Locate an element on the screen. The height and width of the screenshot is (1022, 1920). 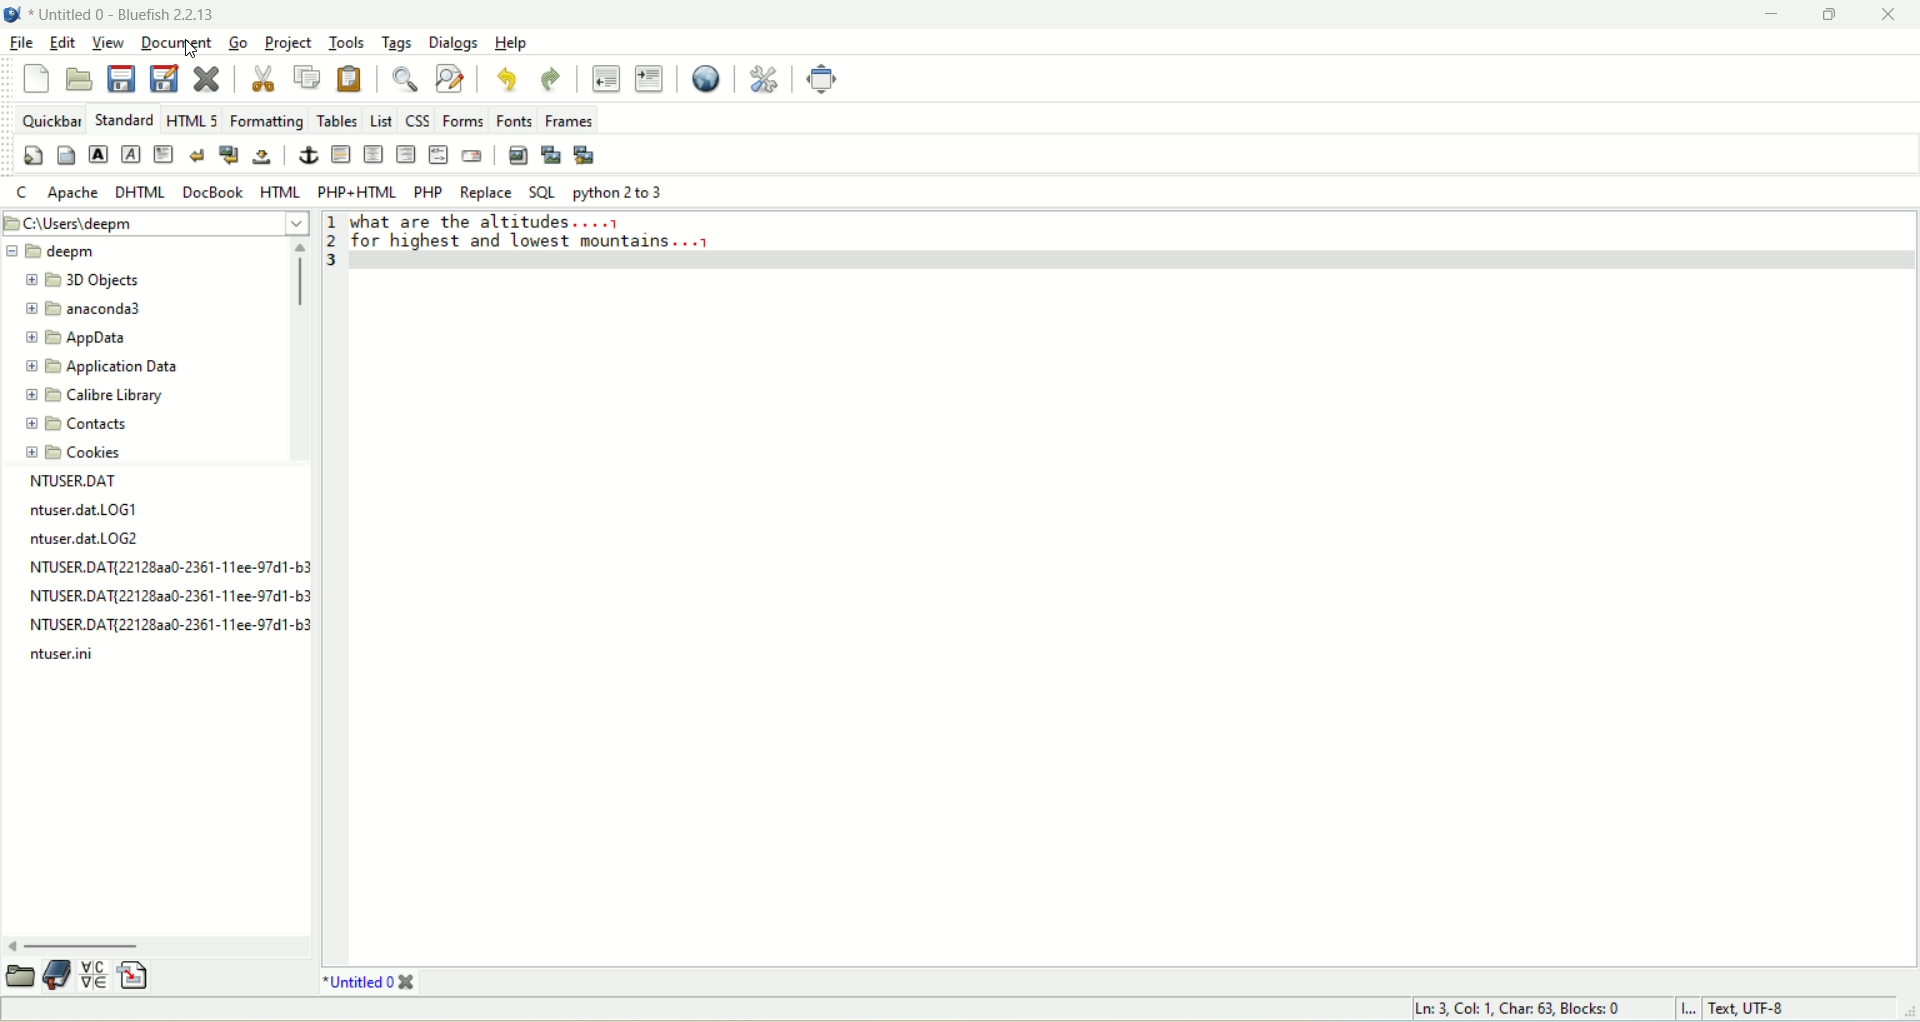
minimize is located at coordinates (1767, 17).